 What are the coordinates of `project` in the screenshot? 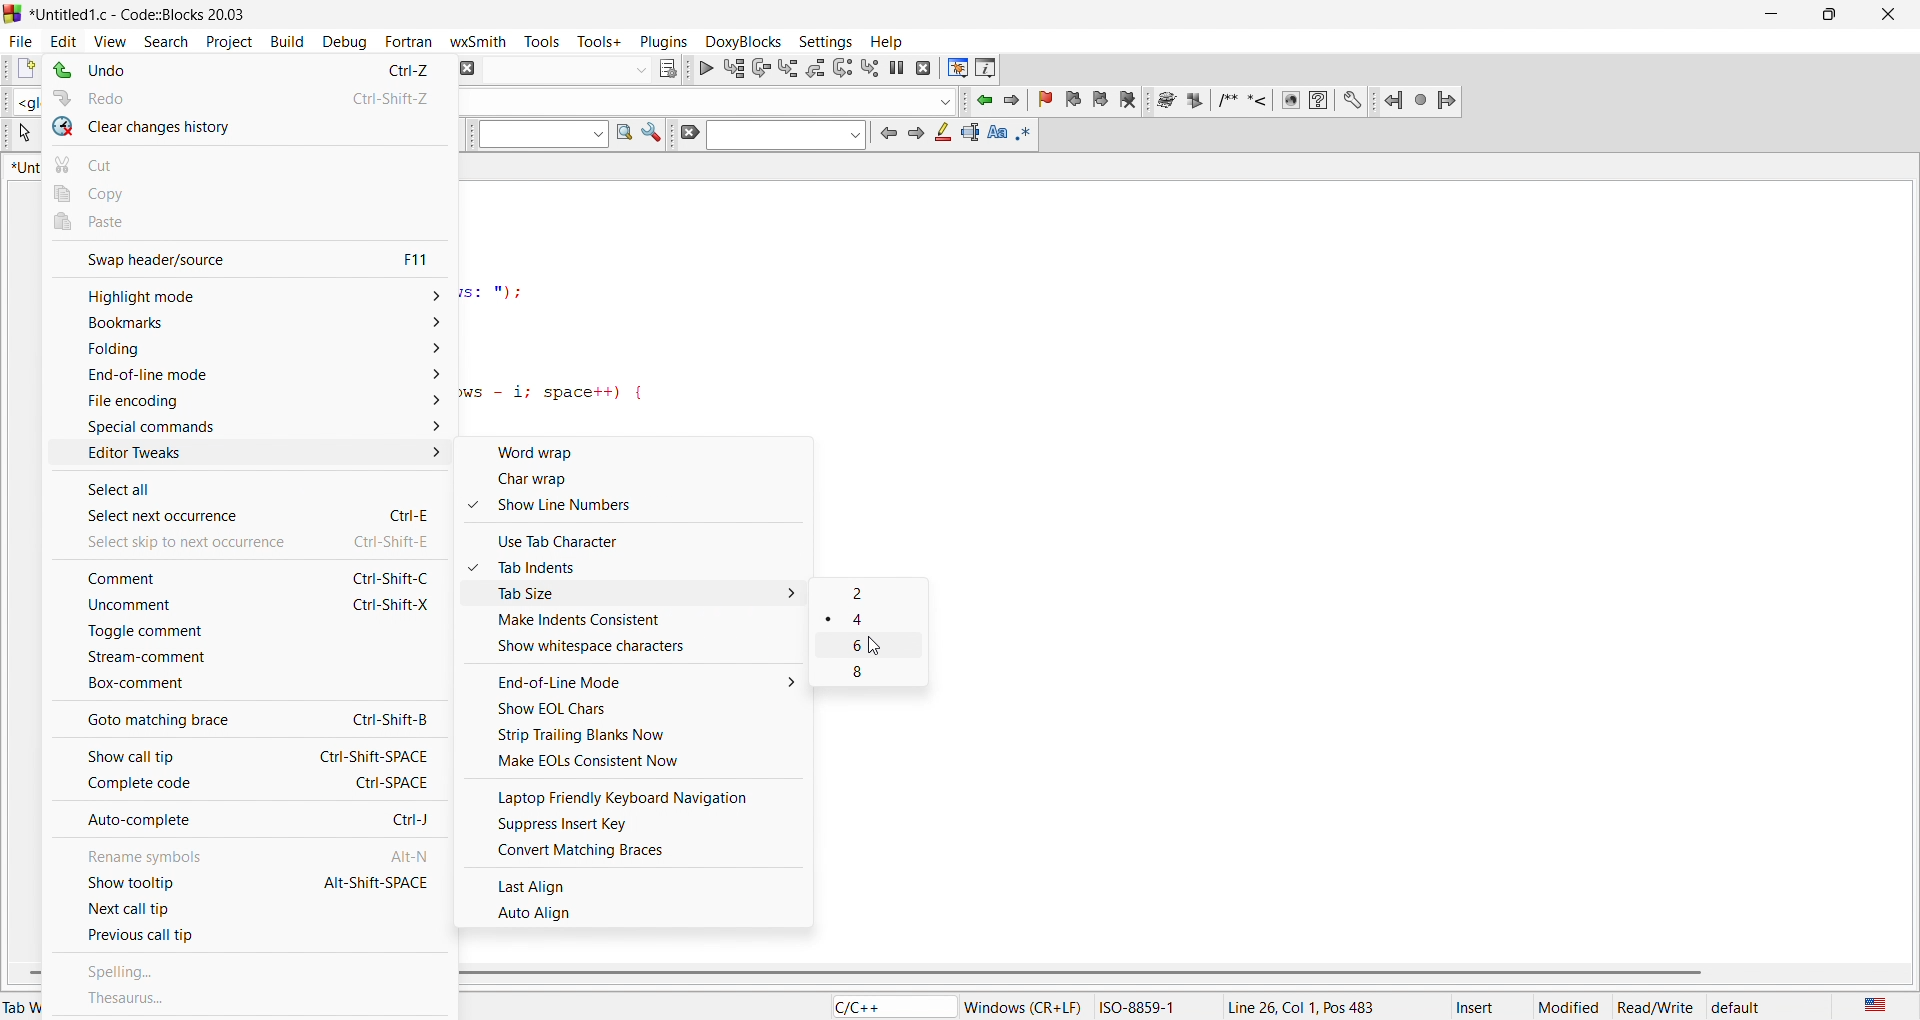 It's located at (228, 39).